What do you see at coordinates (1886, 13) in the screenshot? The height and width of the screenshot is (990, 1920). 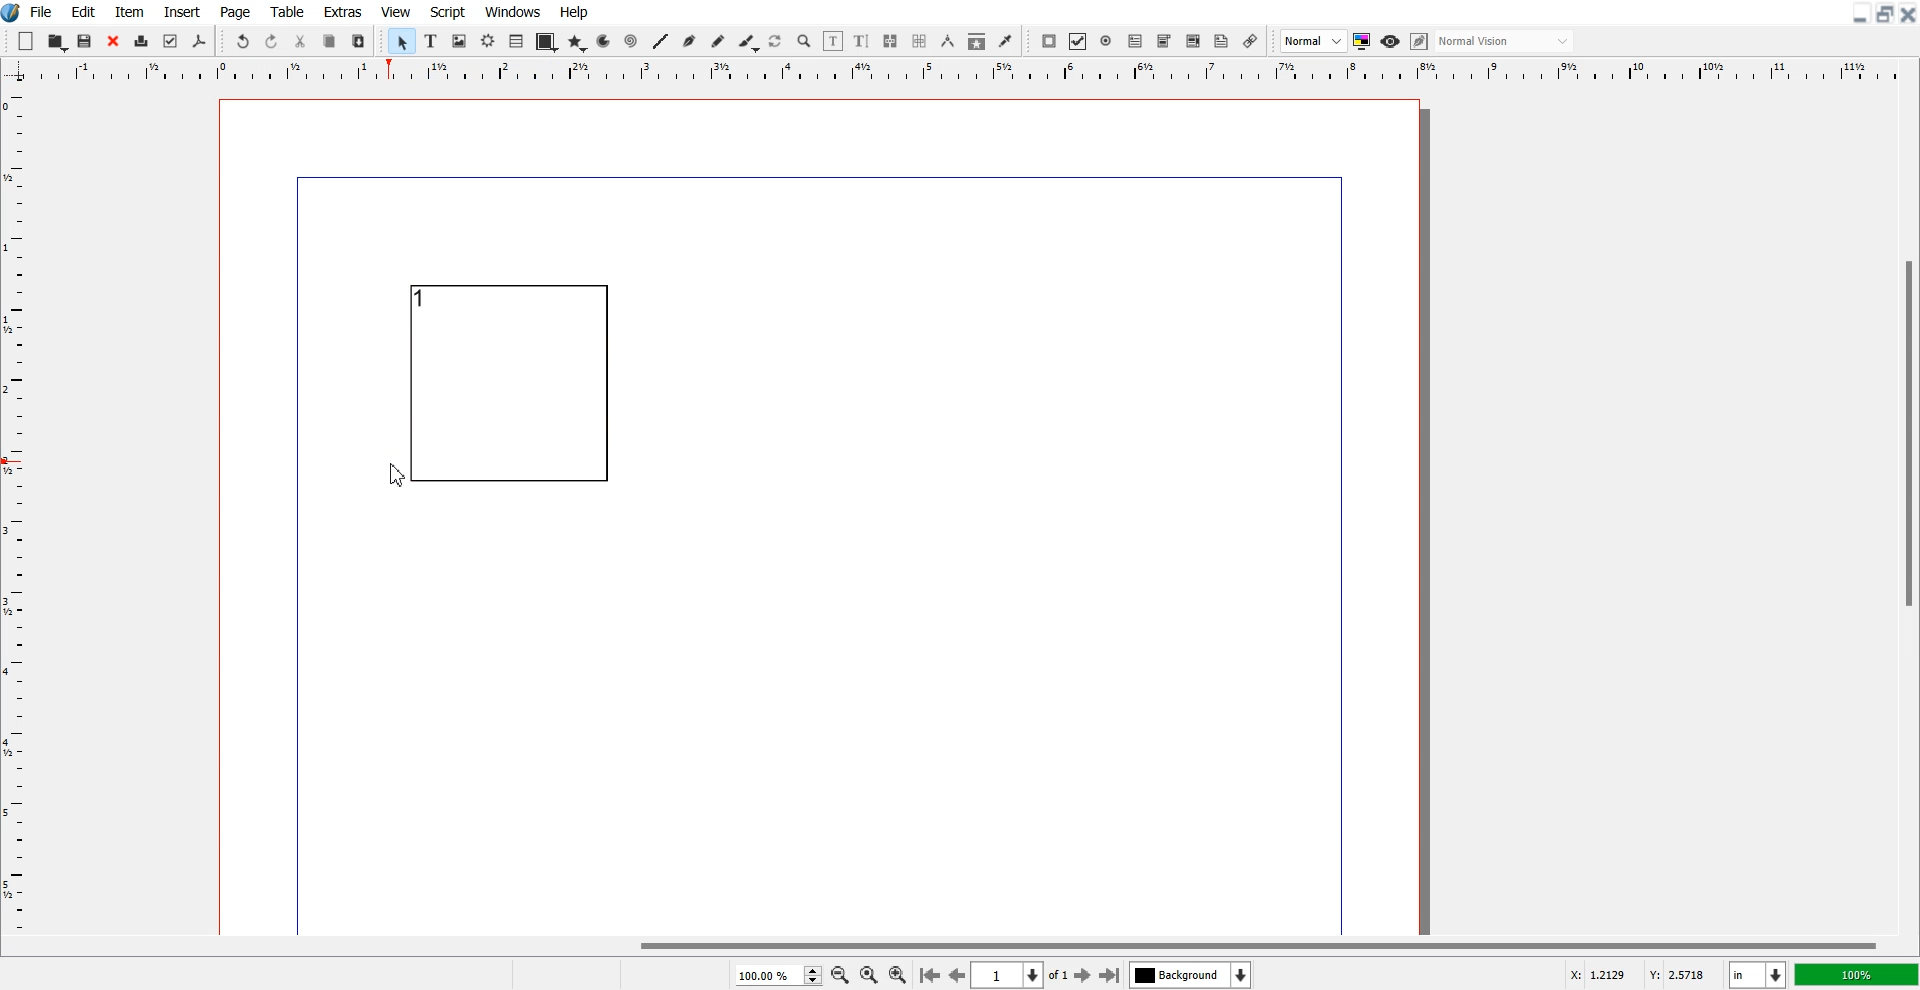 I see `Maximize` at bounding box center [1886, 13].